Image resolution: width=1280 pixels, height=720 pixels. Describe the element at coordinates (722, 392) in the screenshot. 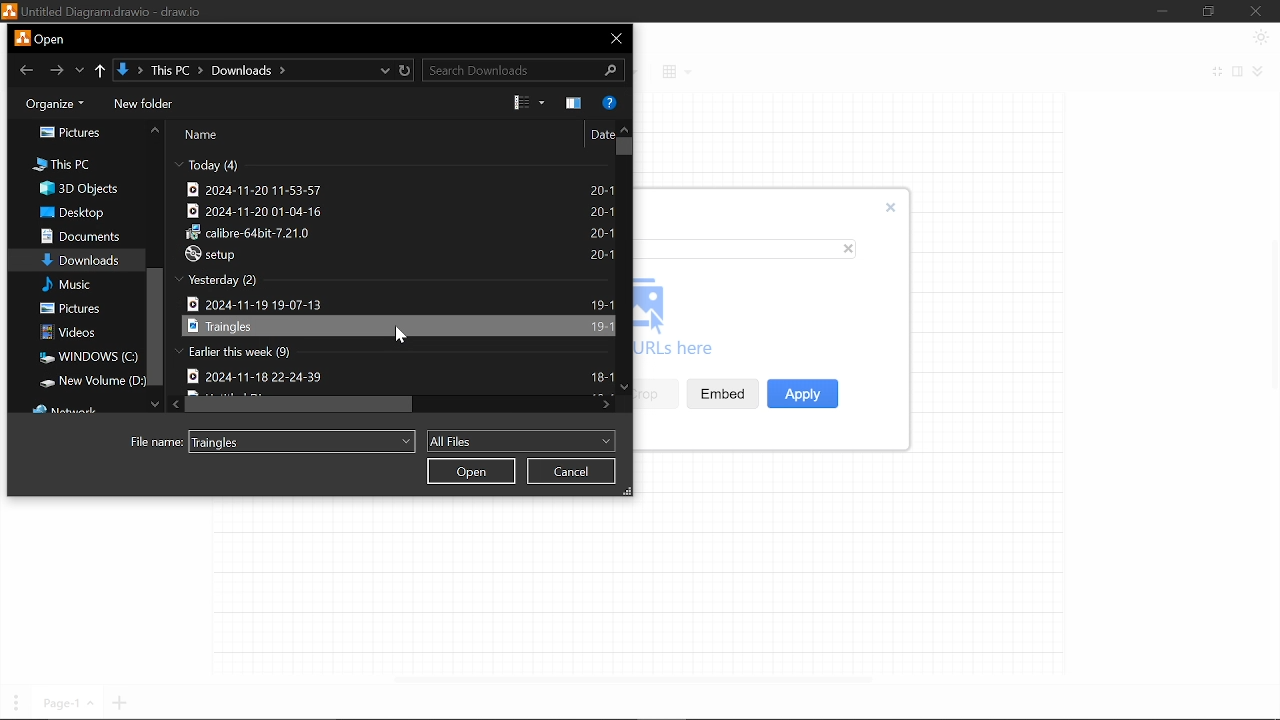

I see `Embed` at that location.